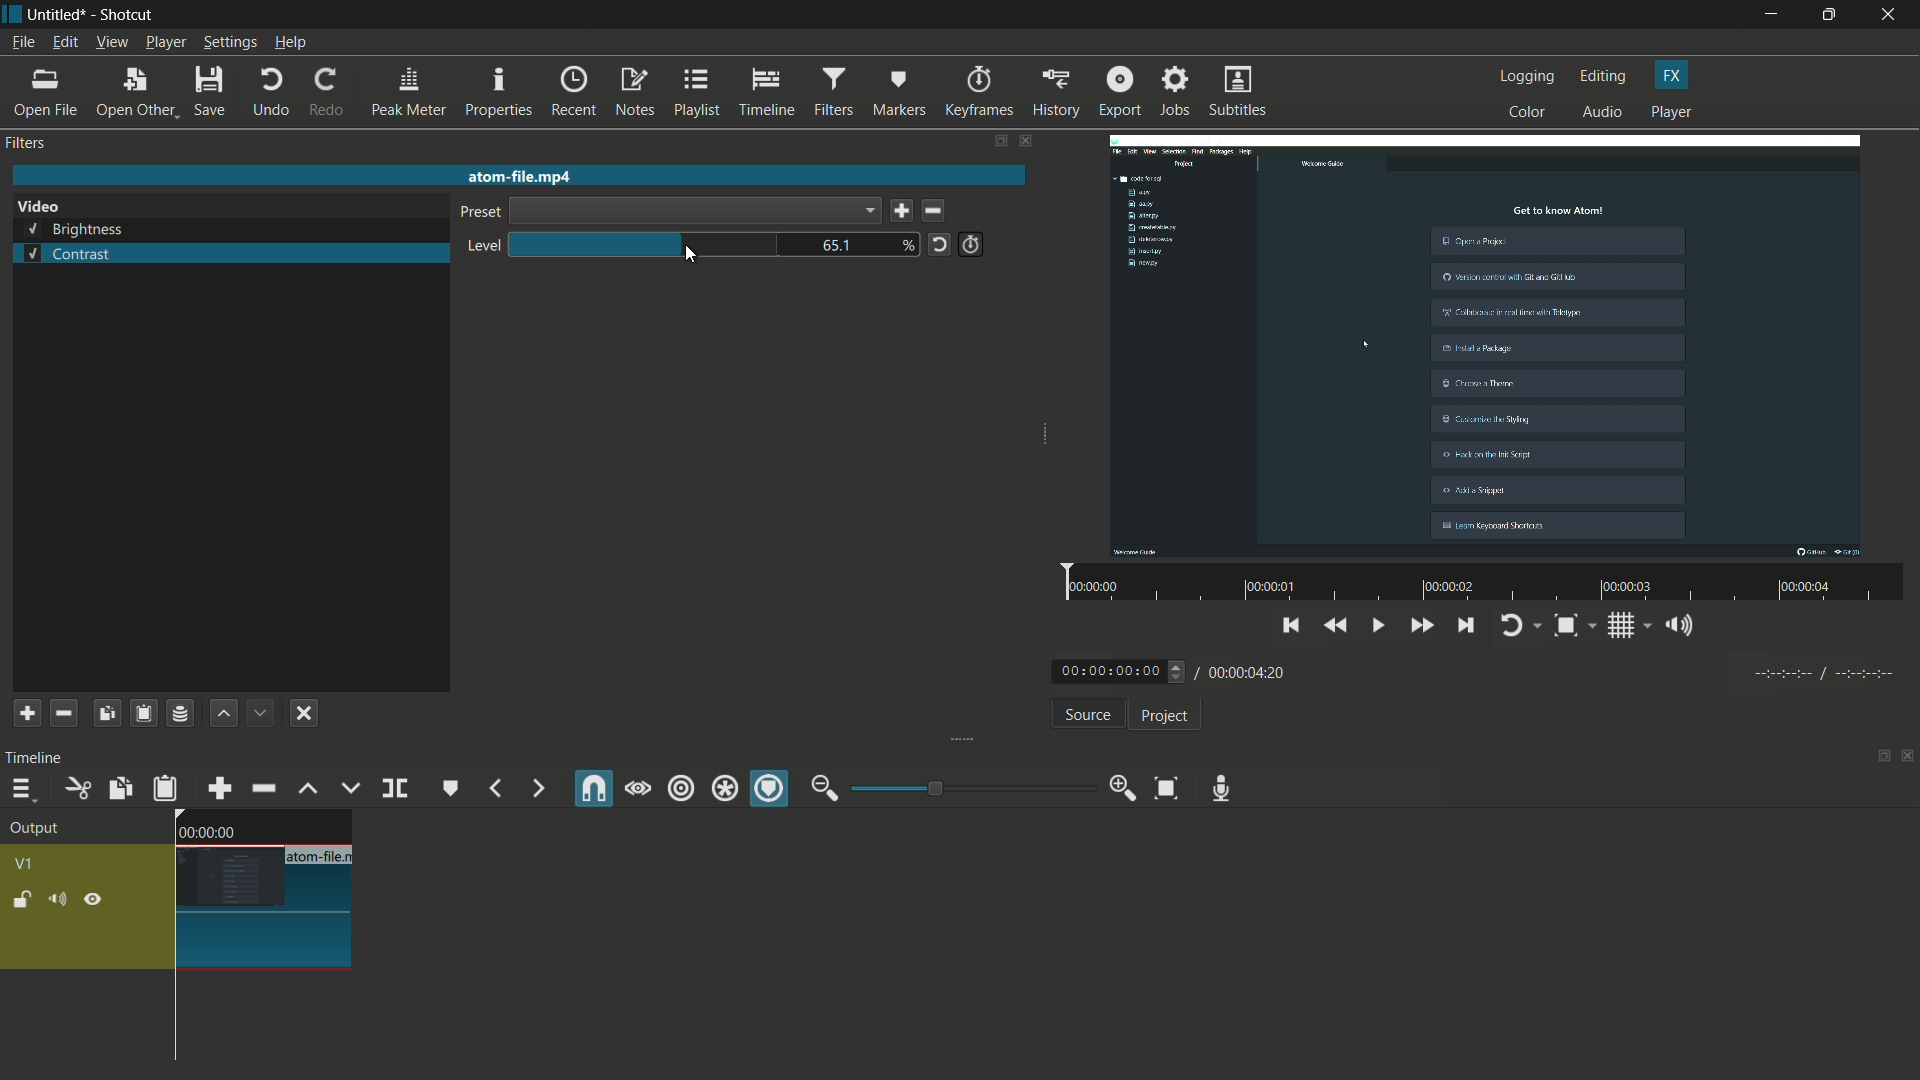  What do you see at coordinates (1423, 628) in the screenshot?
I see `quickly play forward` at bounding box center [1423, 628].